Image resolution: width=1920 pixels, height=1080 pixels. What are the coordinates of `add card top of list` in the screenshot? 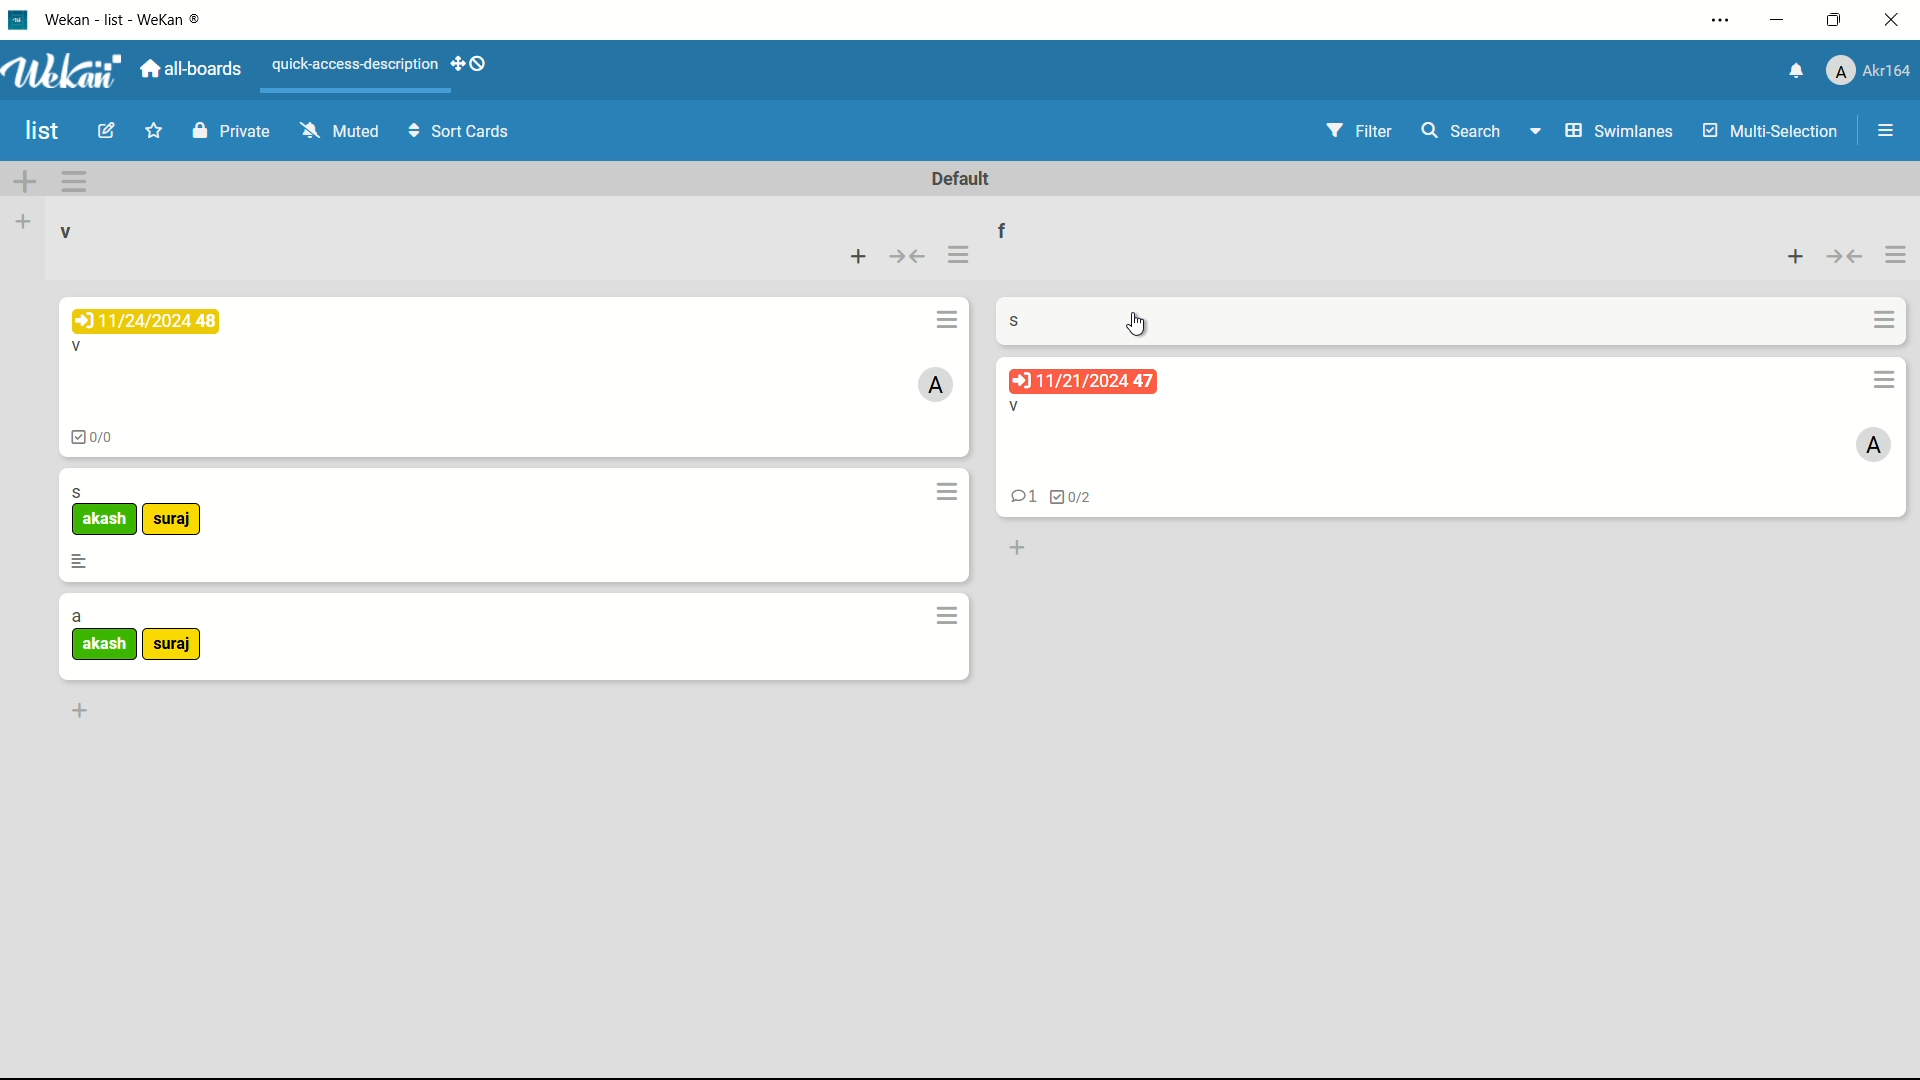 It's located at (860, 258).